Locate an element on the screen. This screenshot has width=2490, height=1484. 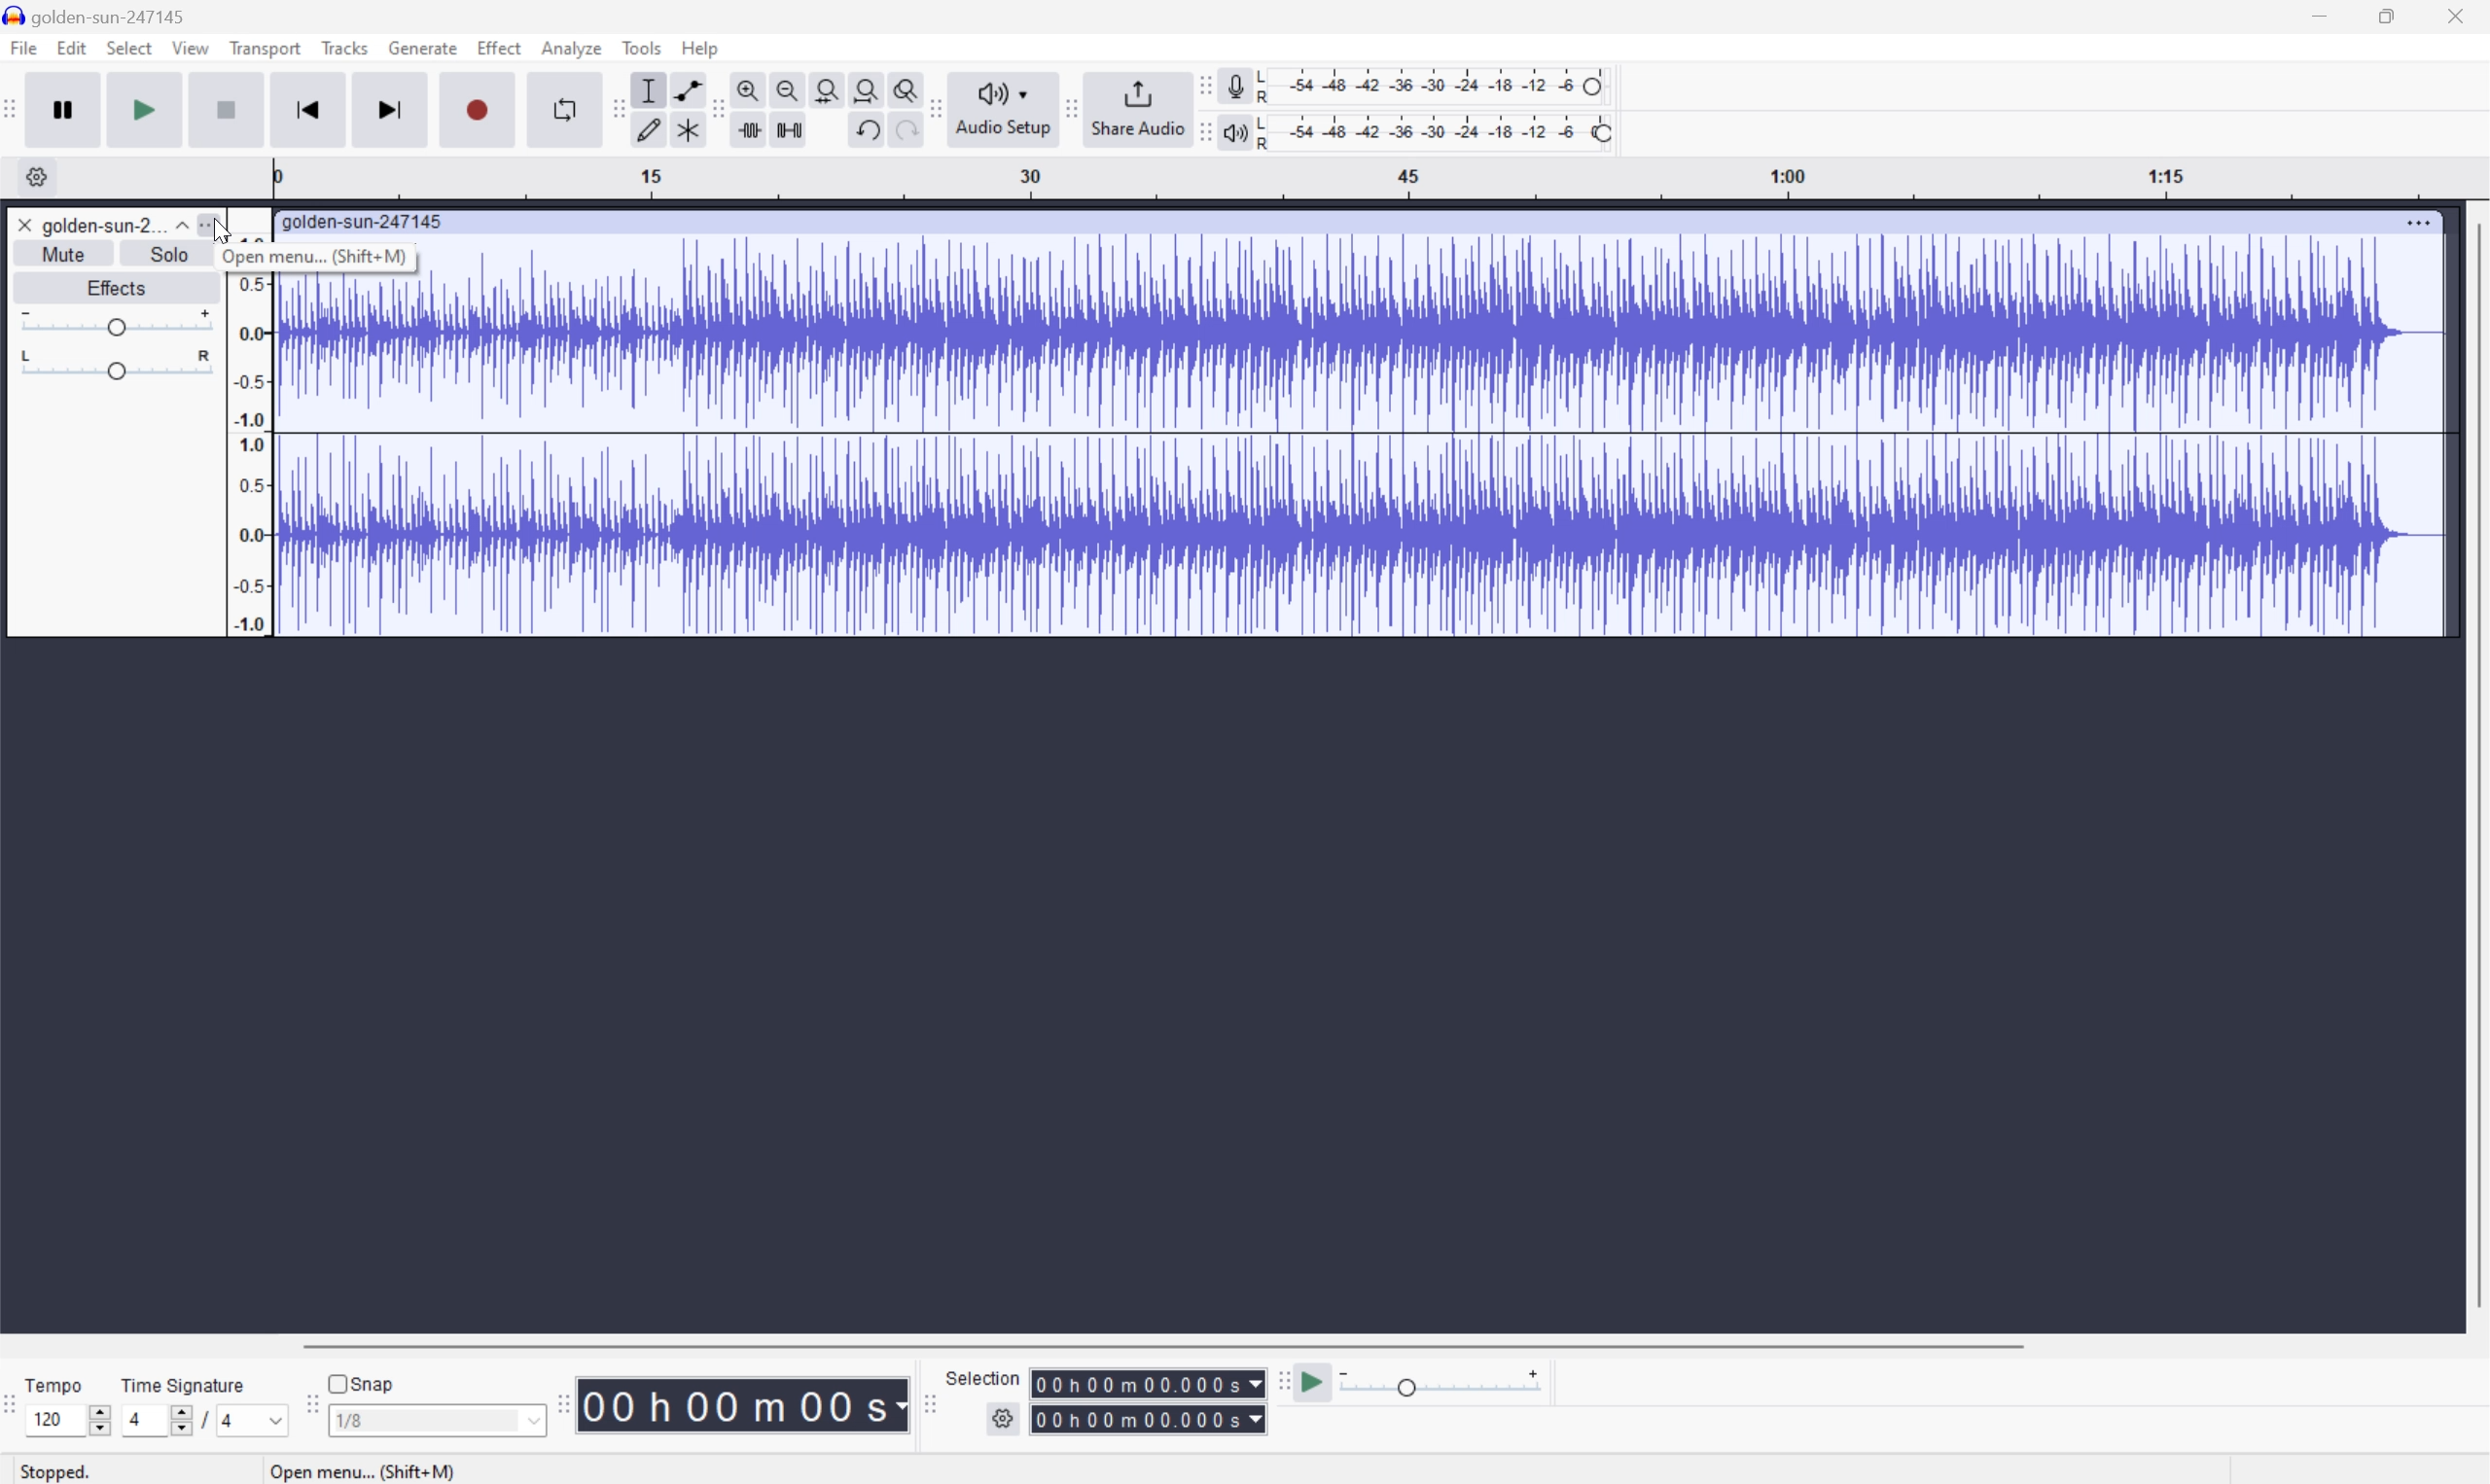
Undo is located at coordinates (873, 131).